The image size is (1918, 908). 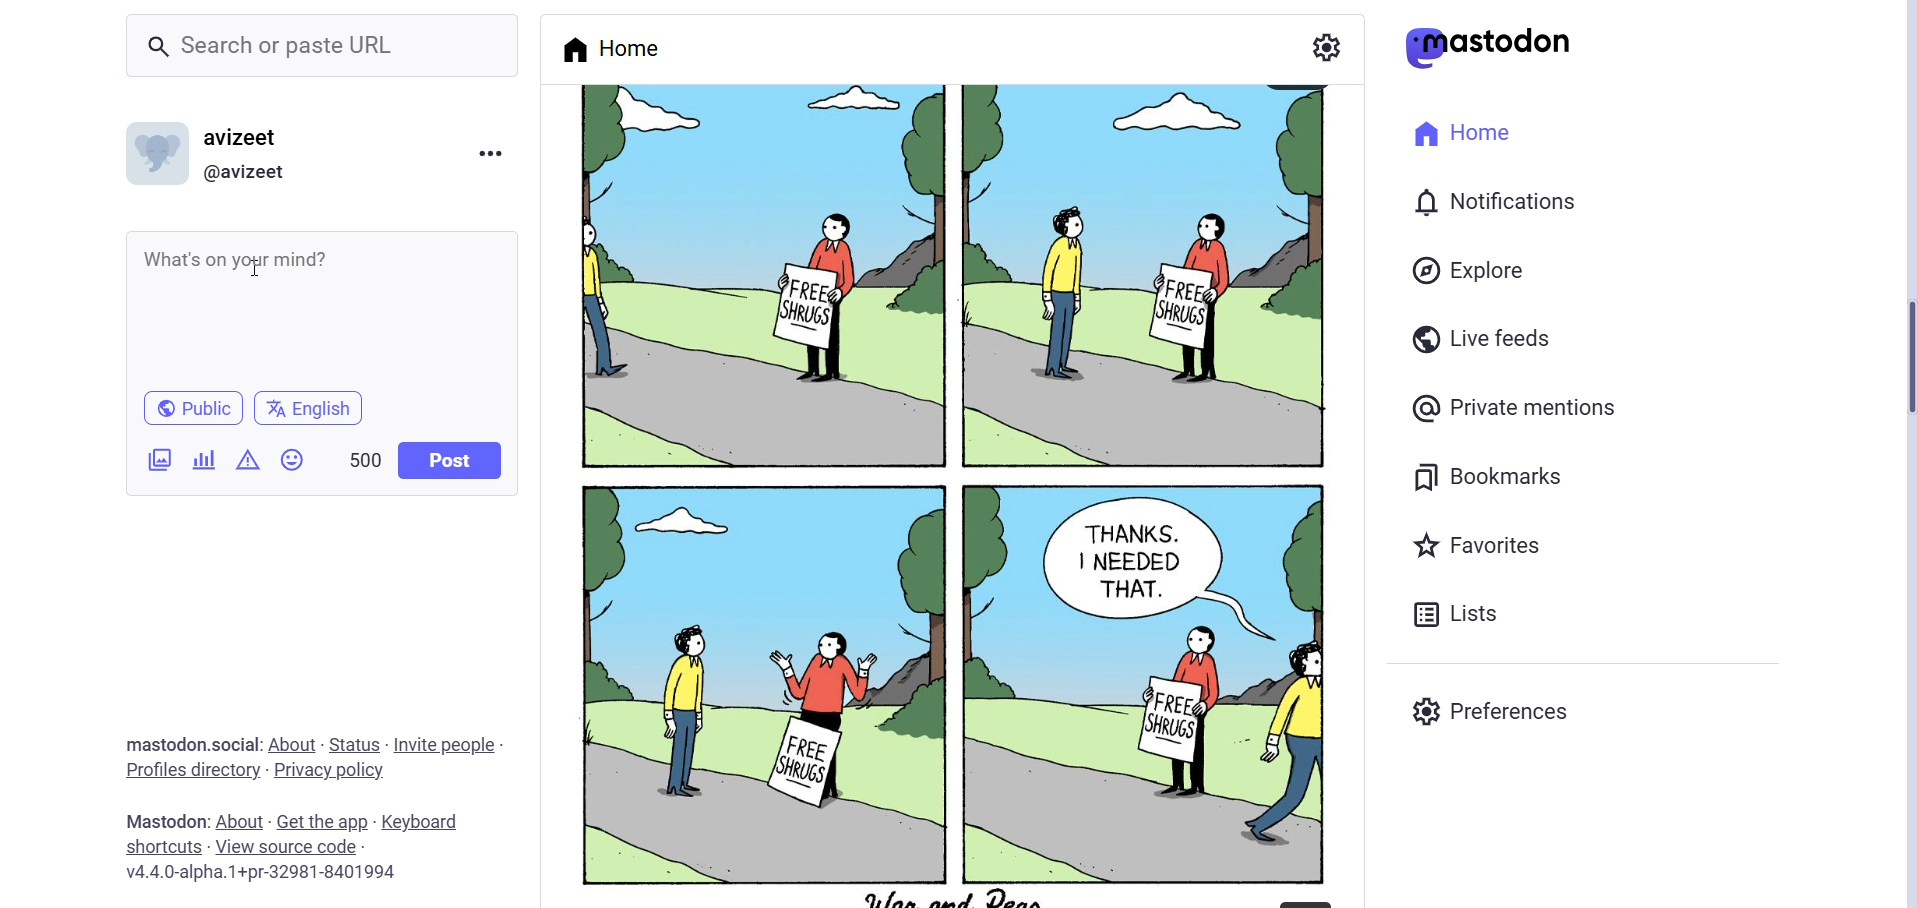 What do you see at coordinates (295, 462) in the screenshot?
I see `Emojis` at bounding box center [295, 462].